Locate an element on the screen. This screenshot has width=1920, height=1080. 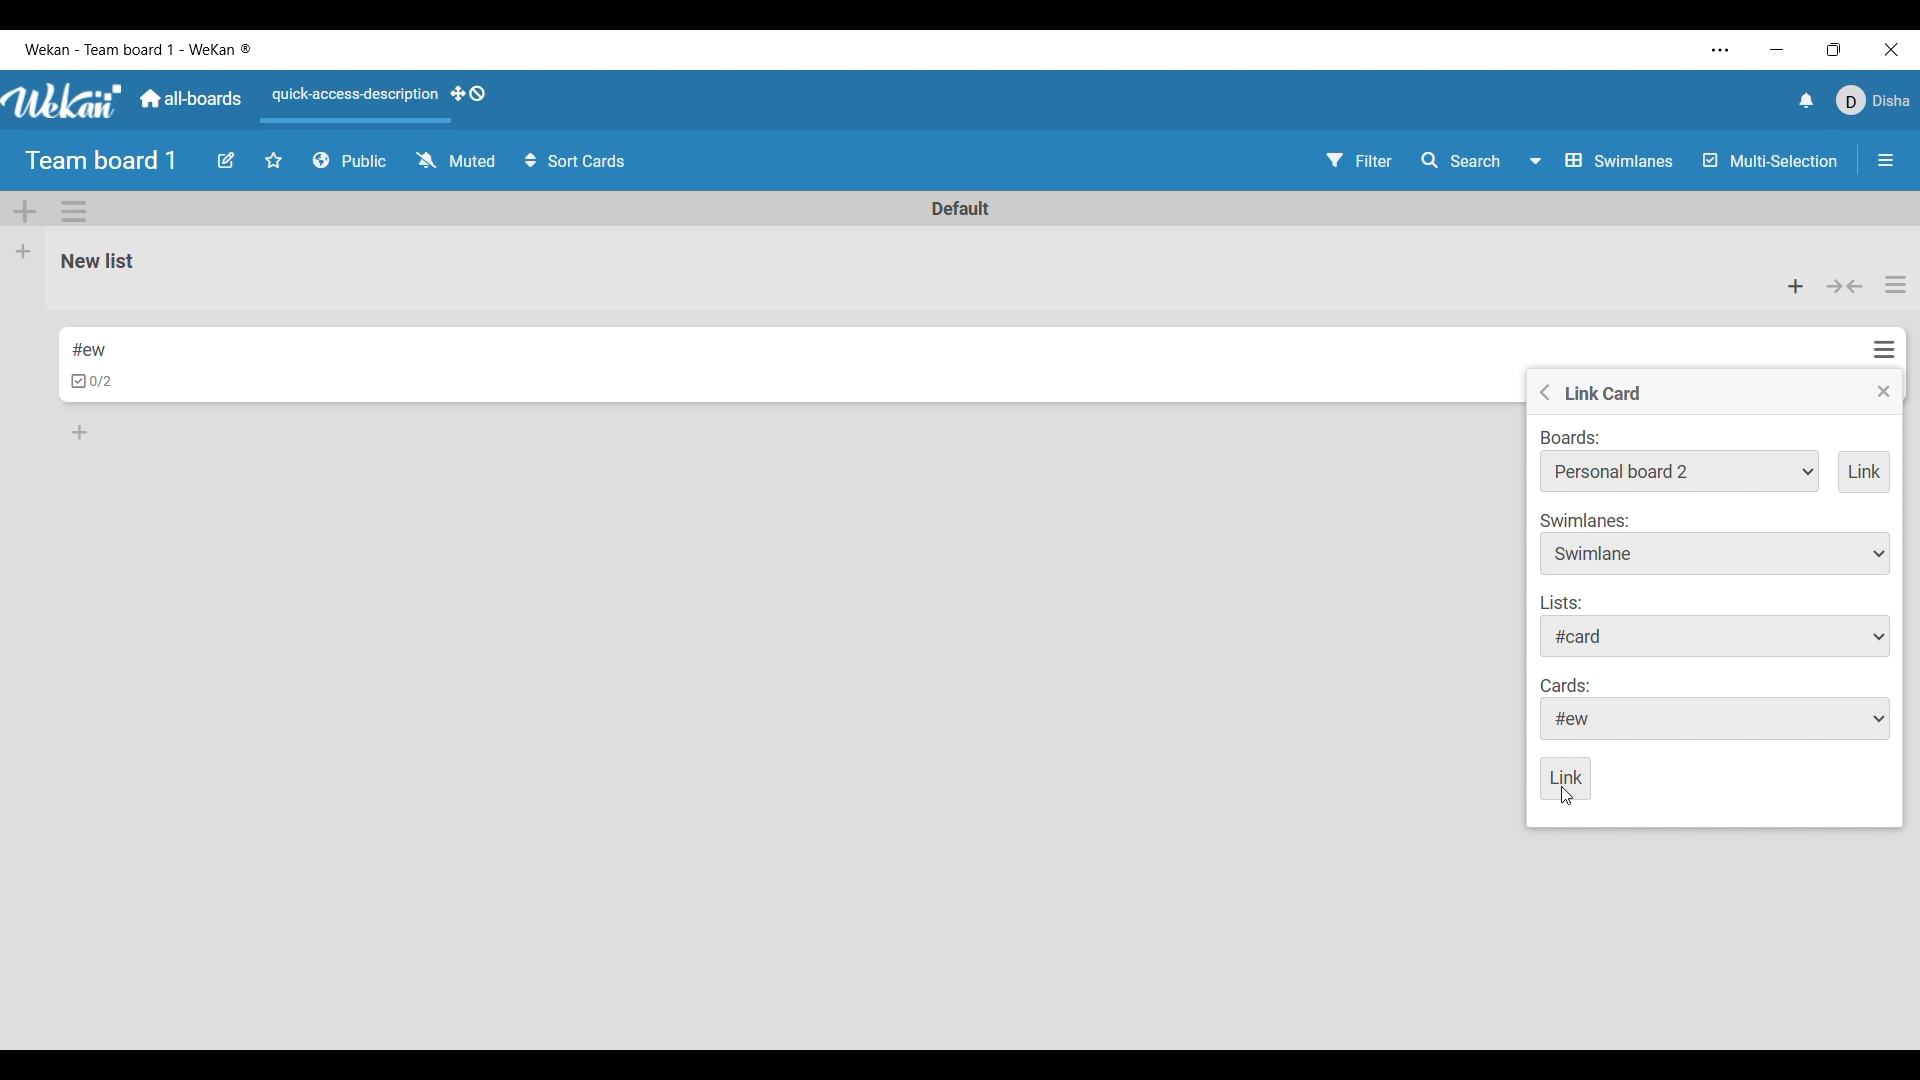
Indicates swimlane options to choose from is located at coordinates (1585, 520).